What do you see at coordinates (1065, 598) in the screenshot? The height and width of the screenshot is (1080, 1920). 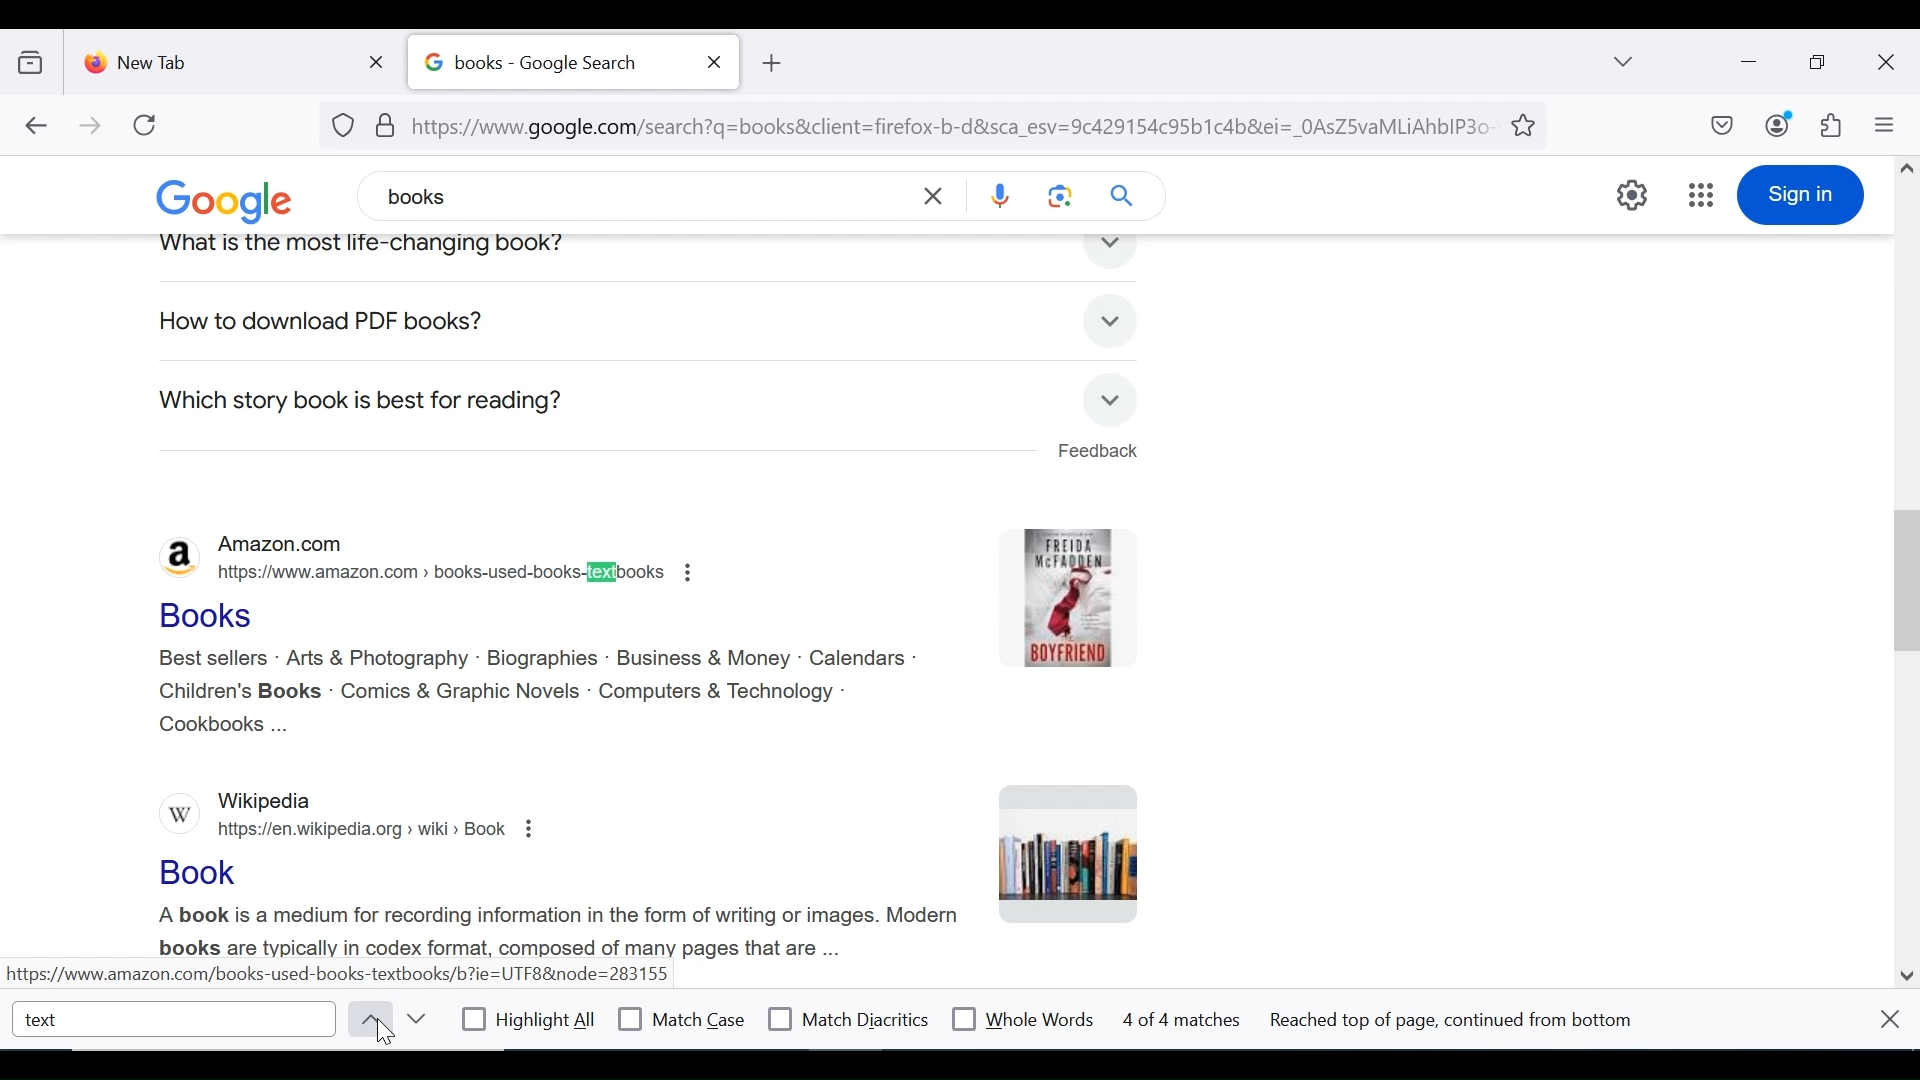 I see `preview` at bounding box center [1065, 598].